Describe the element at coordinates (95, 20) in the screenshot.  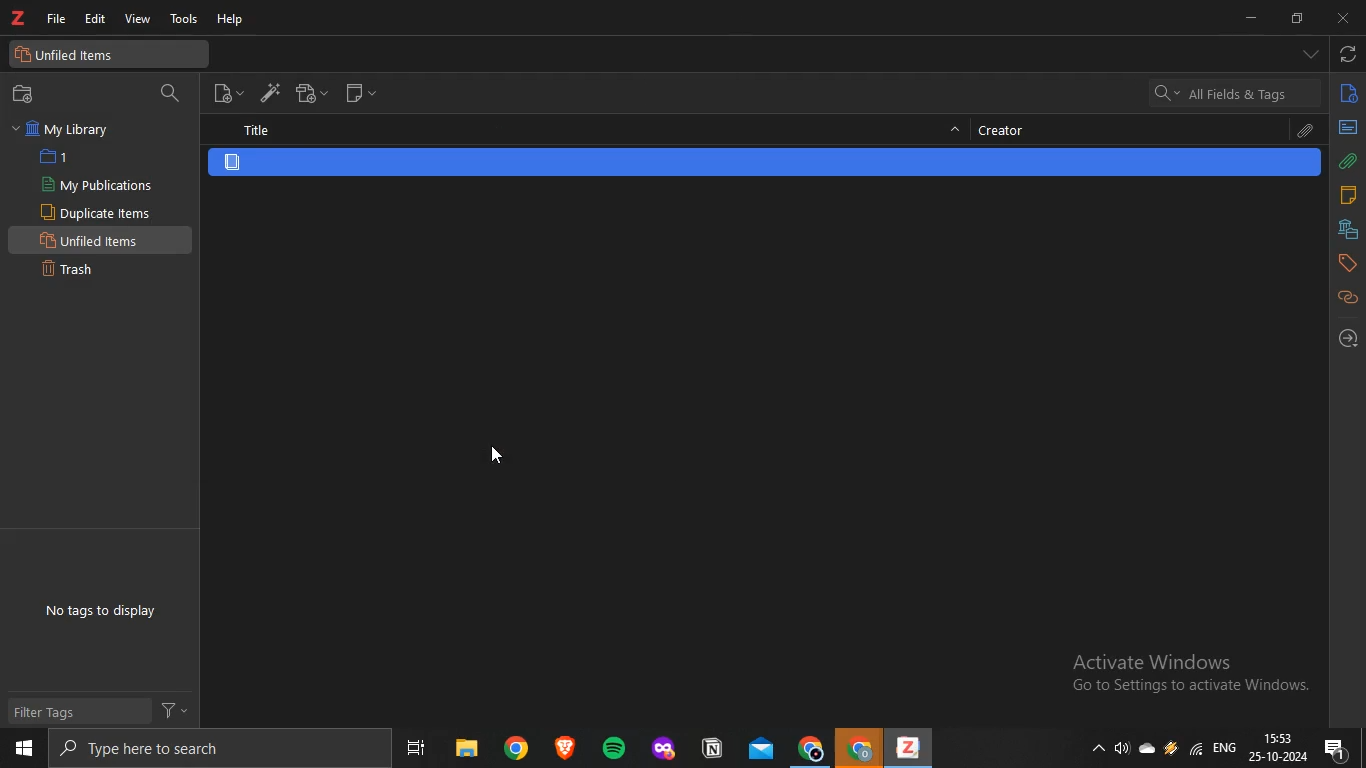
I see `edit` at that location.